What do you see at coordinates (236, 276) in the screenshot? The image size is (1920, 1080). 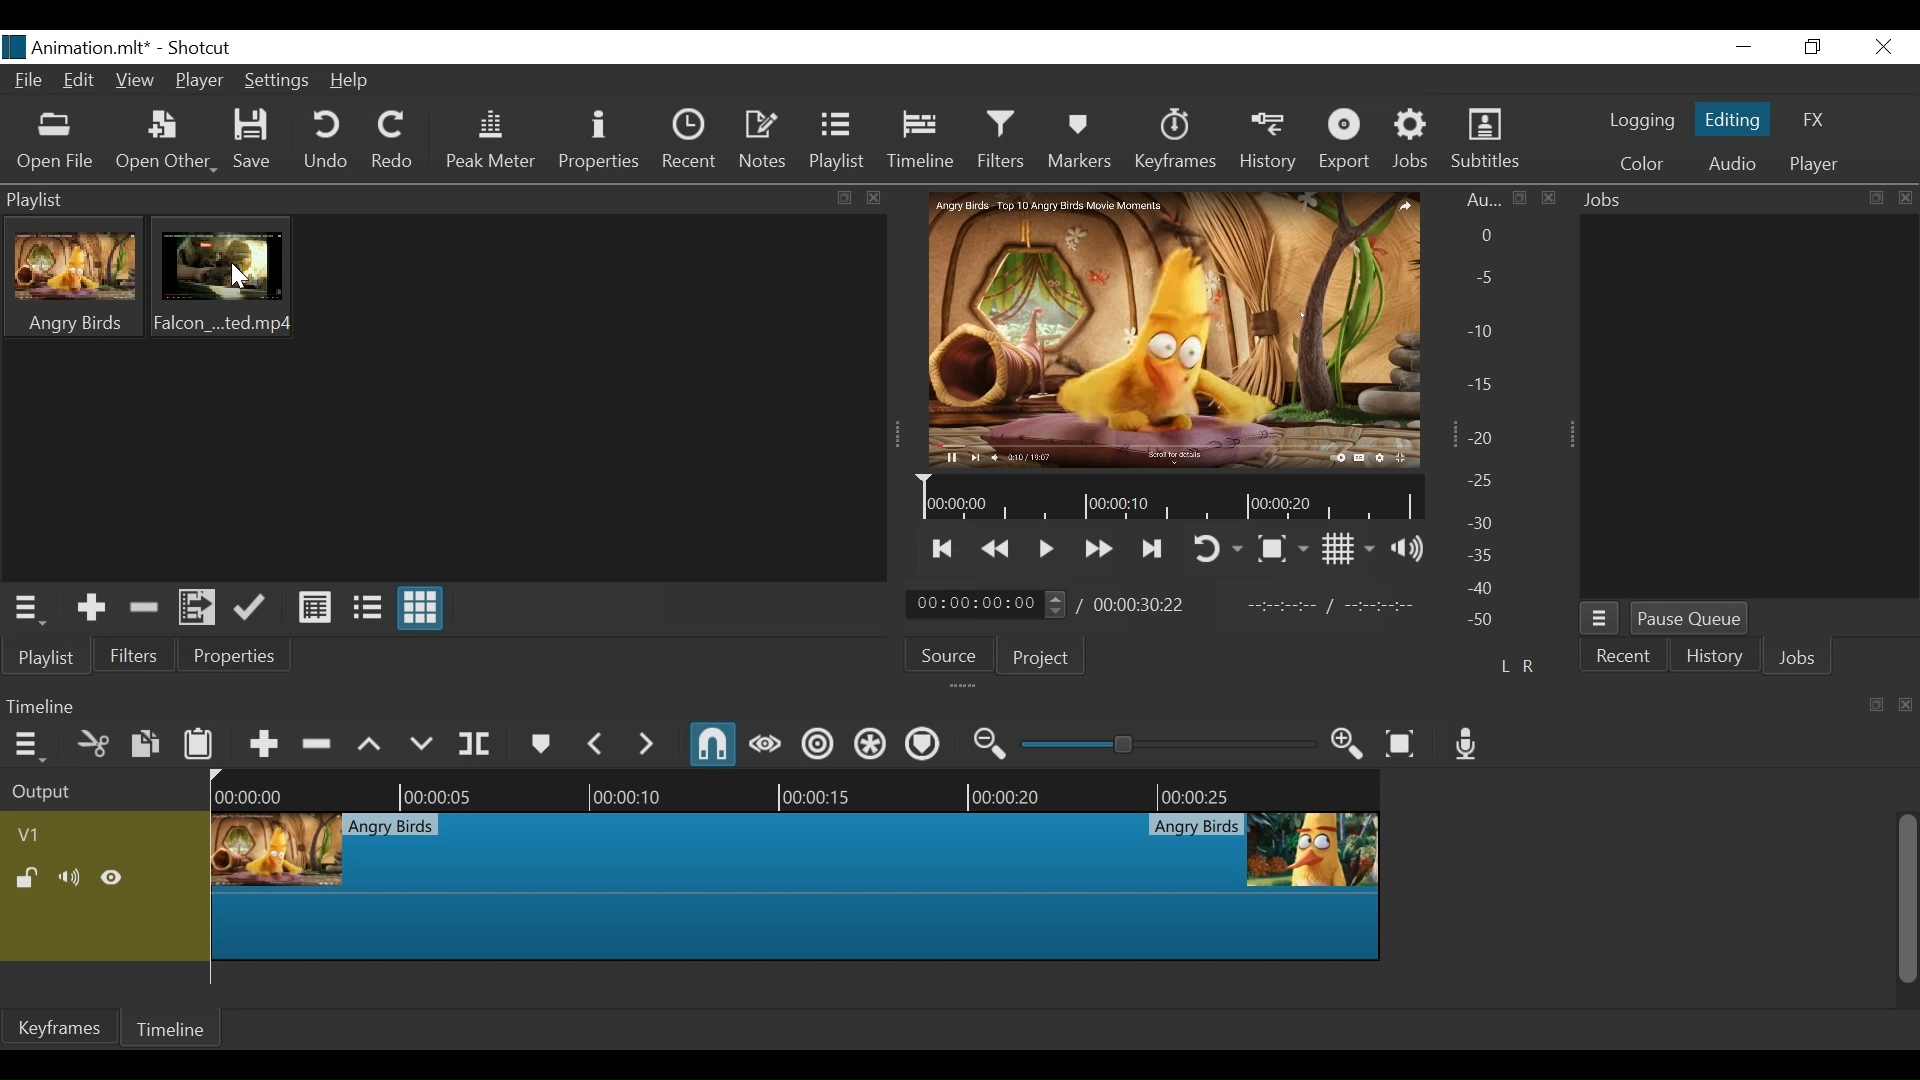 I see `Cursor` at bounding box center [236, 276].